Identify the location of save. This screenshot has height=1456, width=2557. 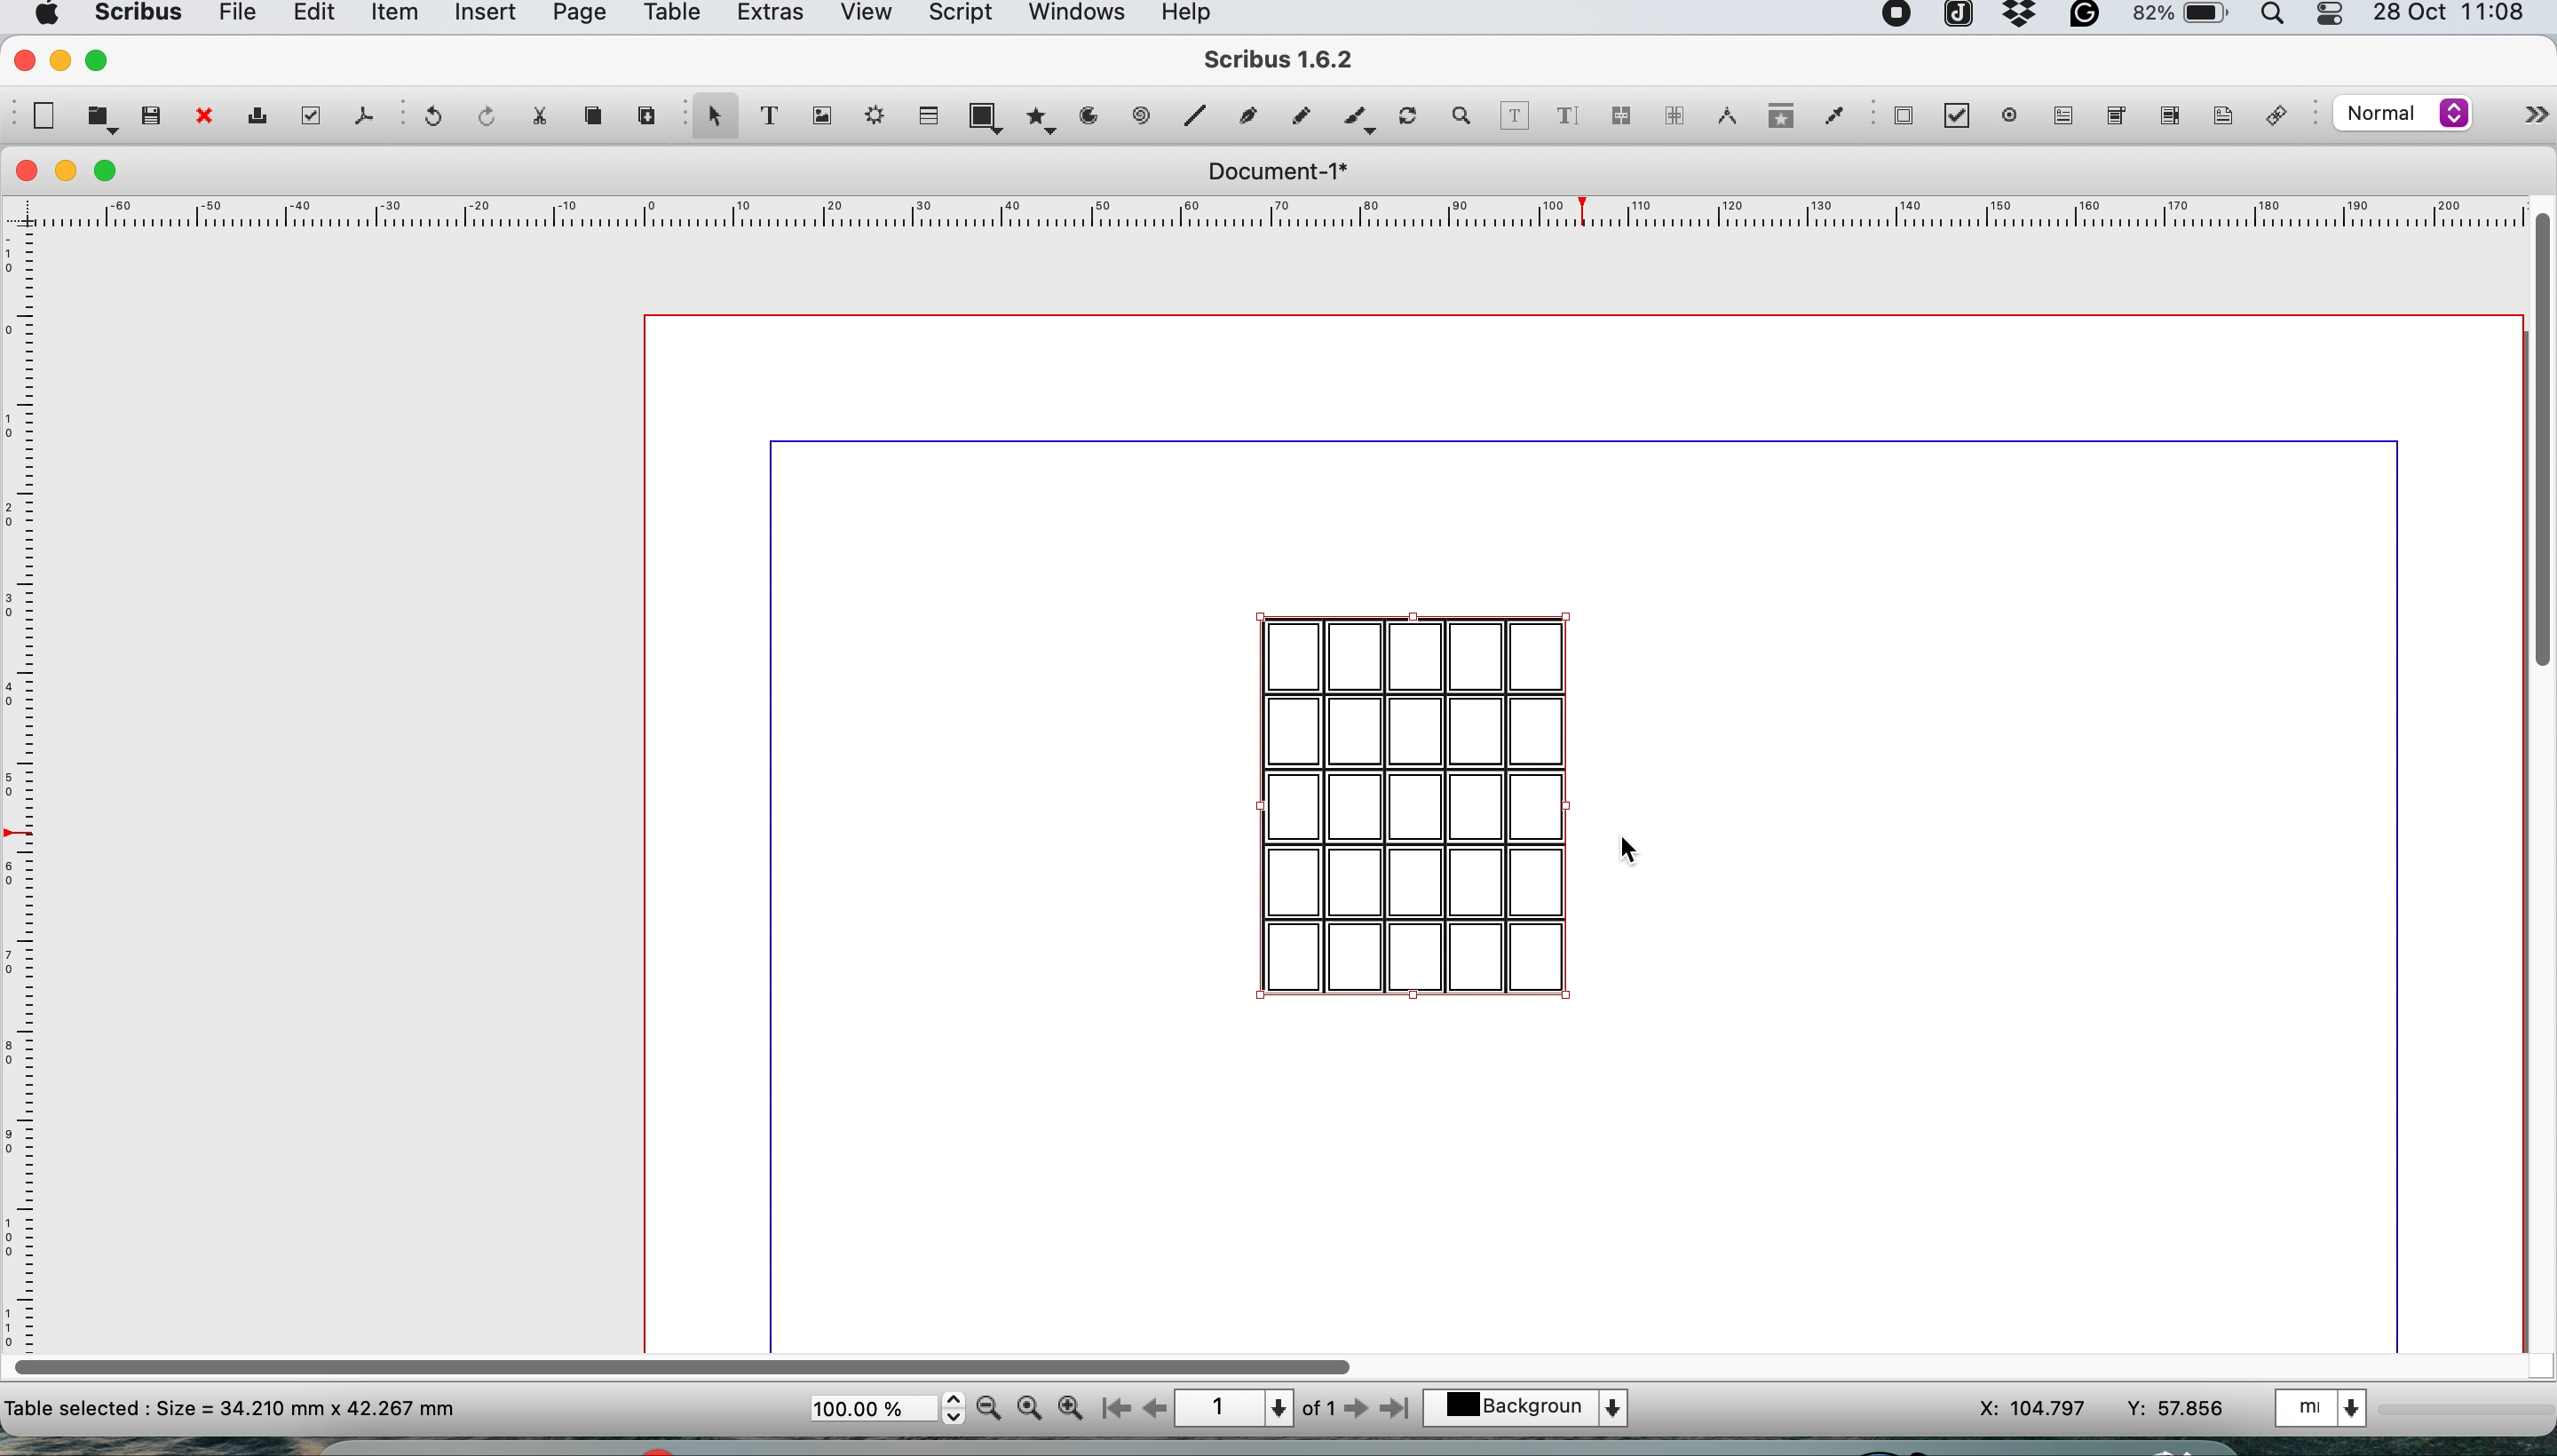
(153, 114).